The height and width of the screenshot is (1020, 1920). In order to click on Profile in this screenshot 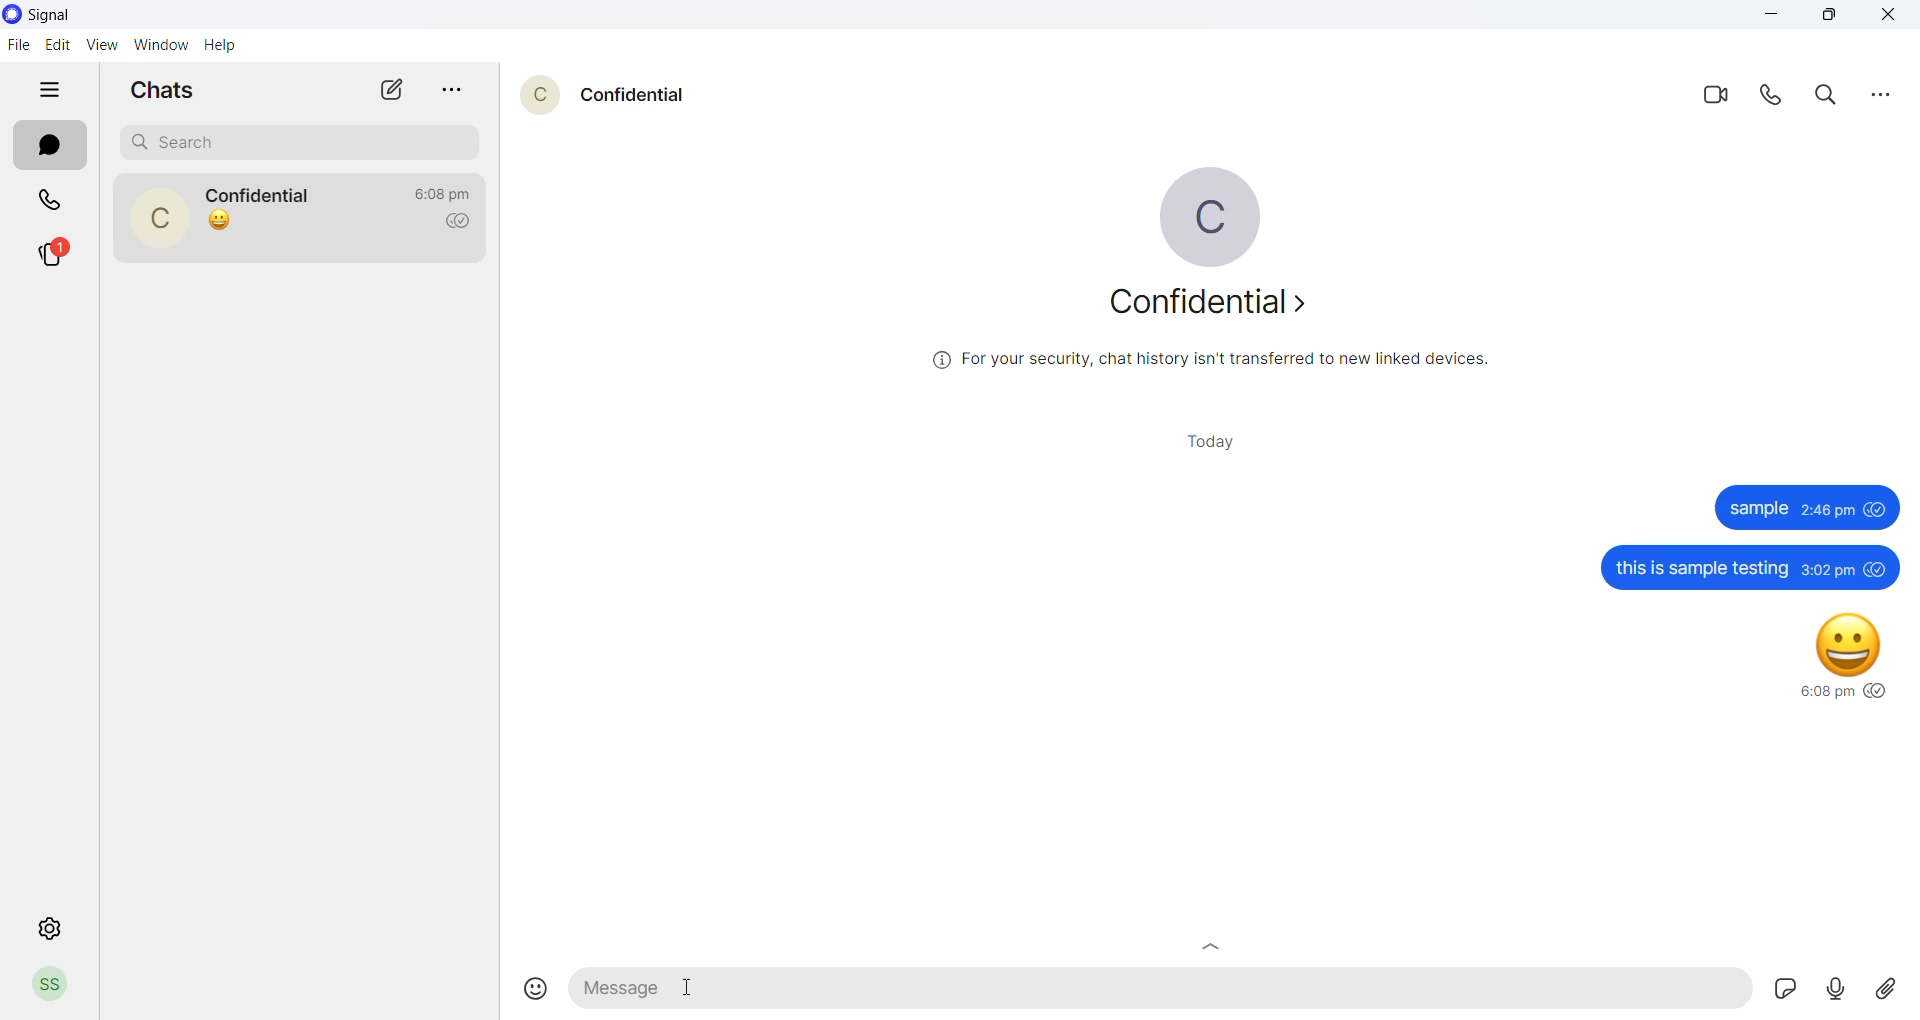, I will do `click(52, 984)`.